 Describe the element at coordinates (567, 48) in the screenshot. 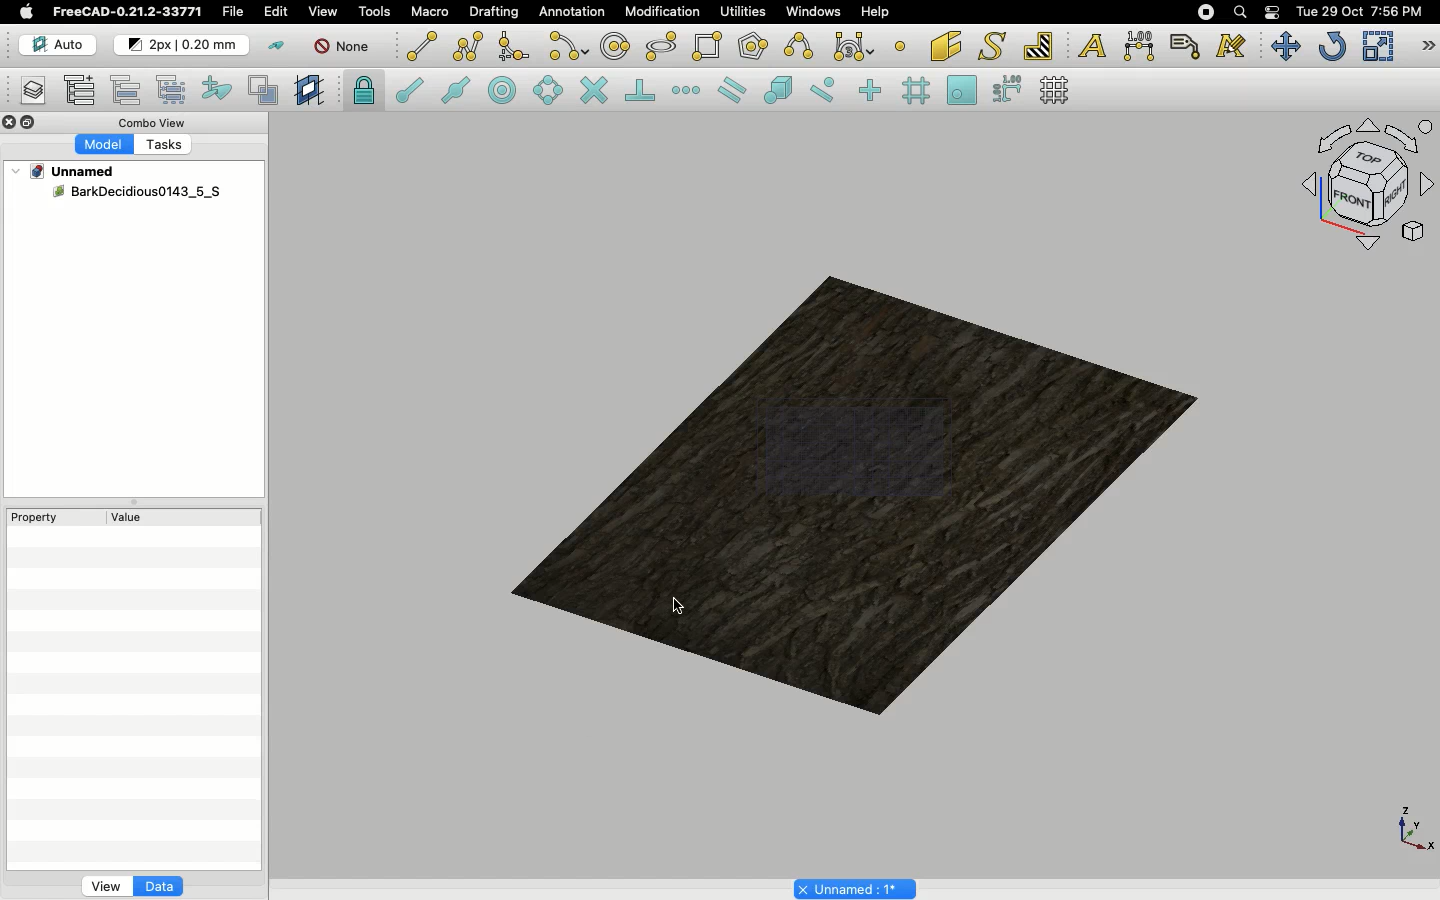

I see `Arc tools` at that location.